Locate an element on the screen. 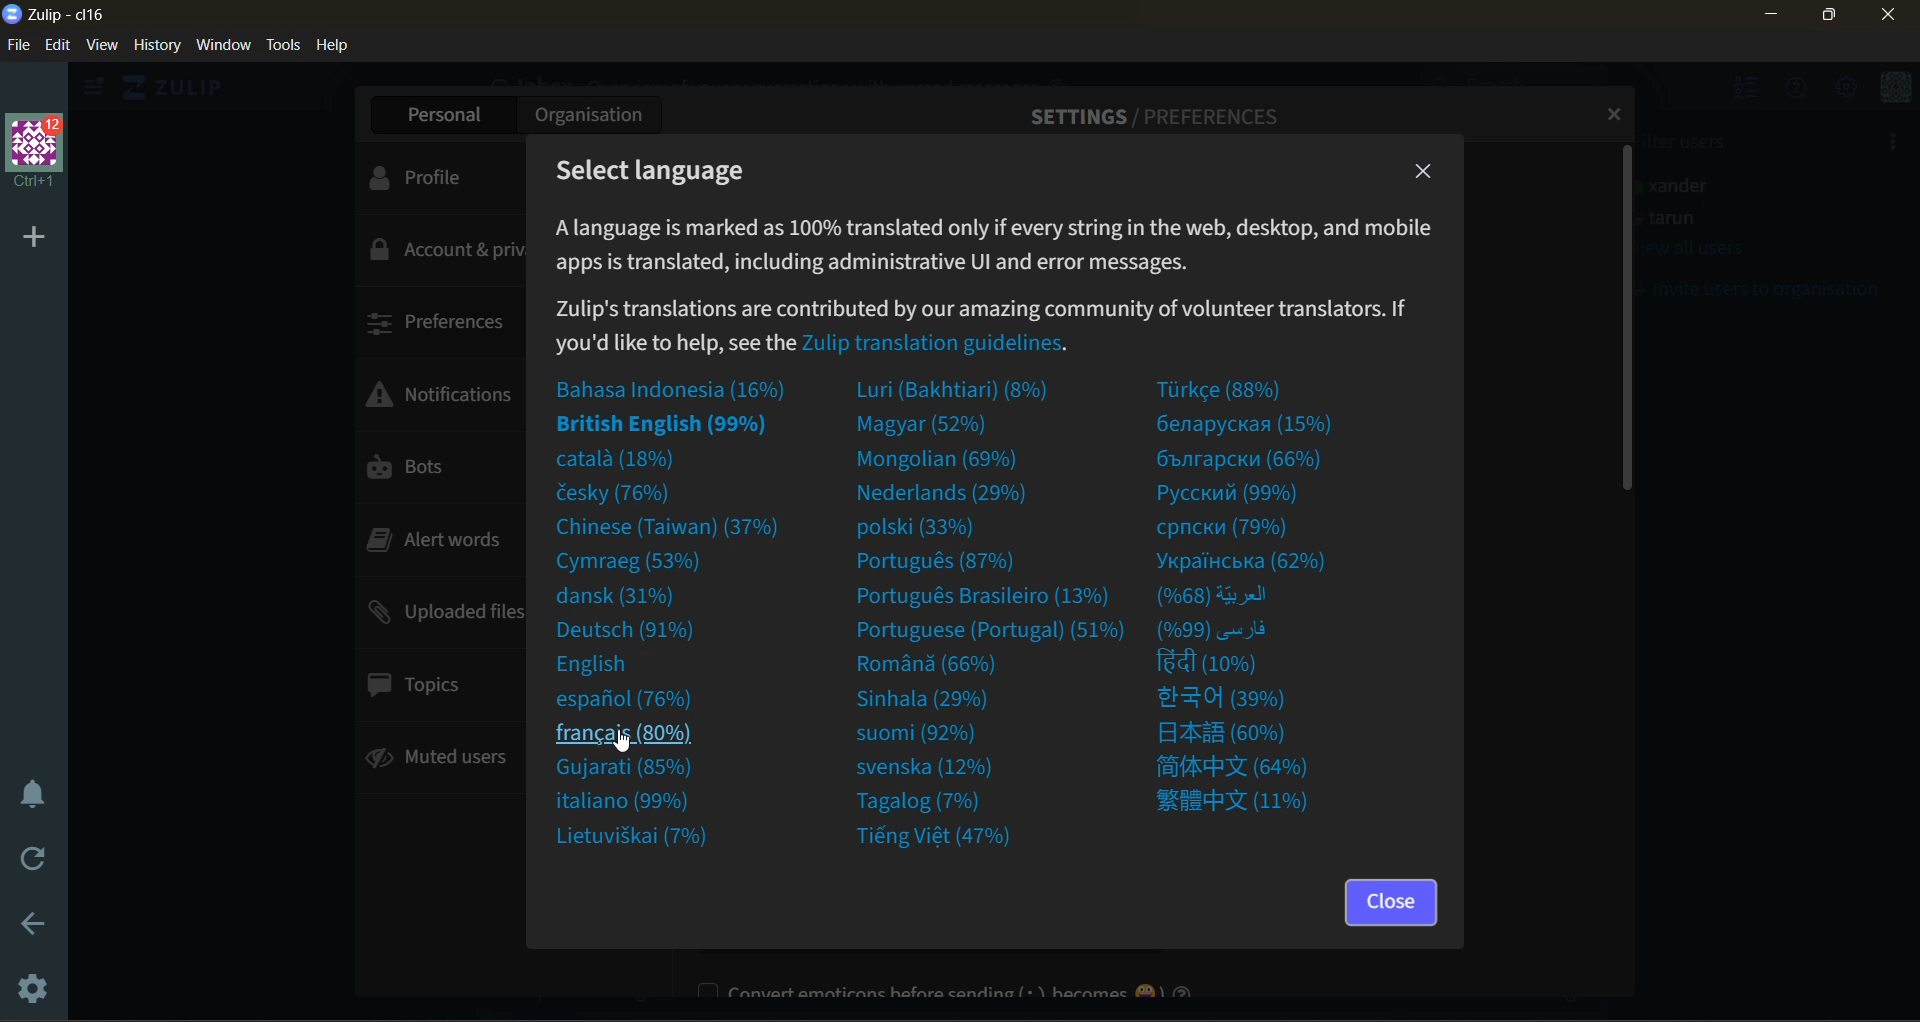  minimize is located at coordinates (1769, 15).